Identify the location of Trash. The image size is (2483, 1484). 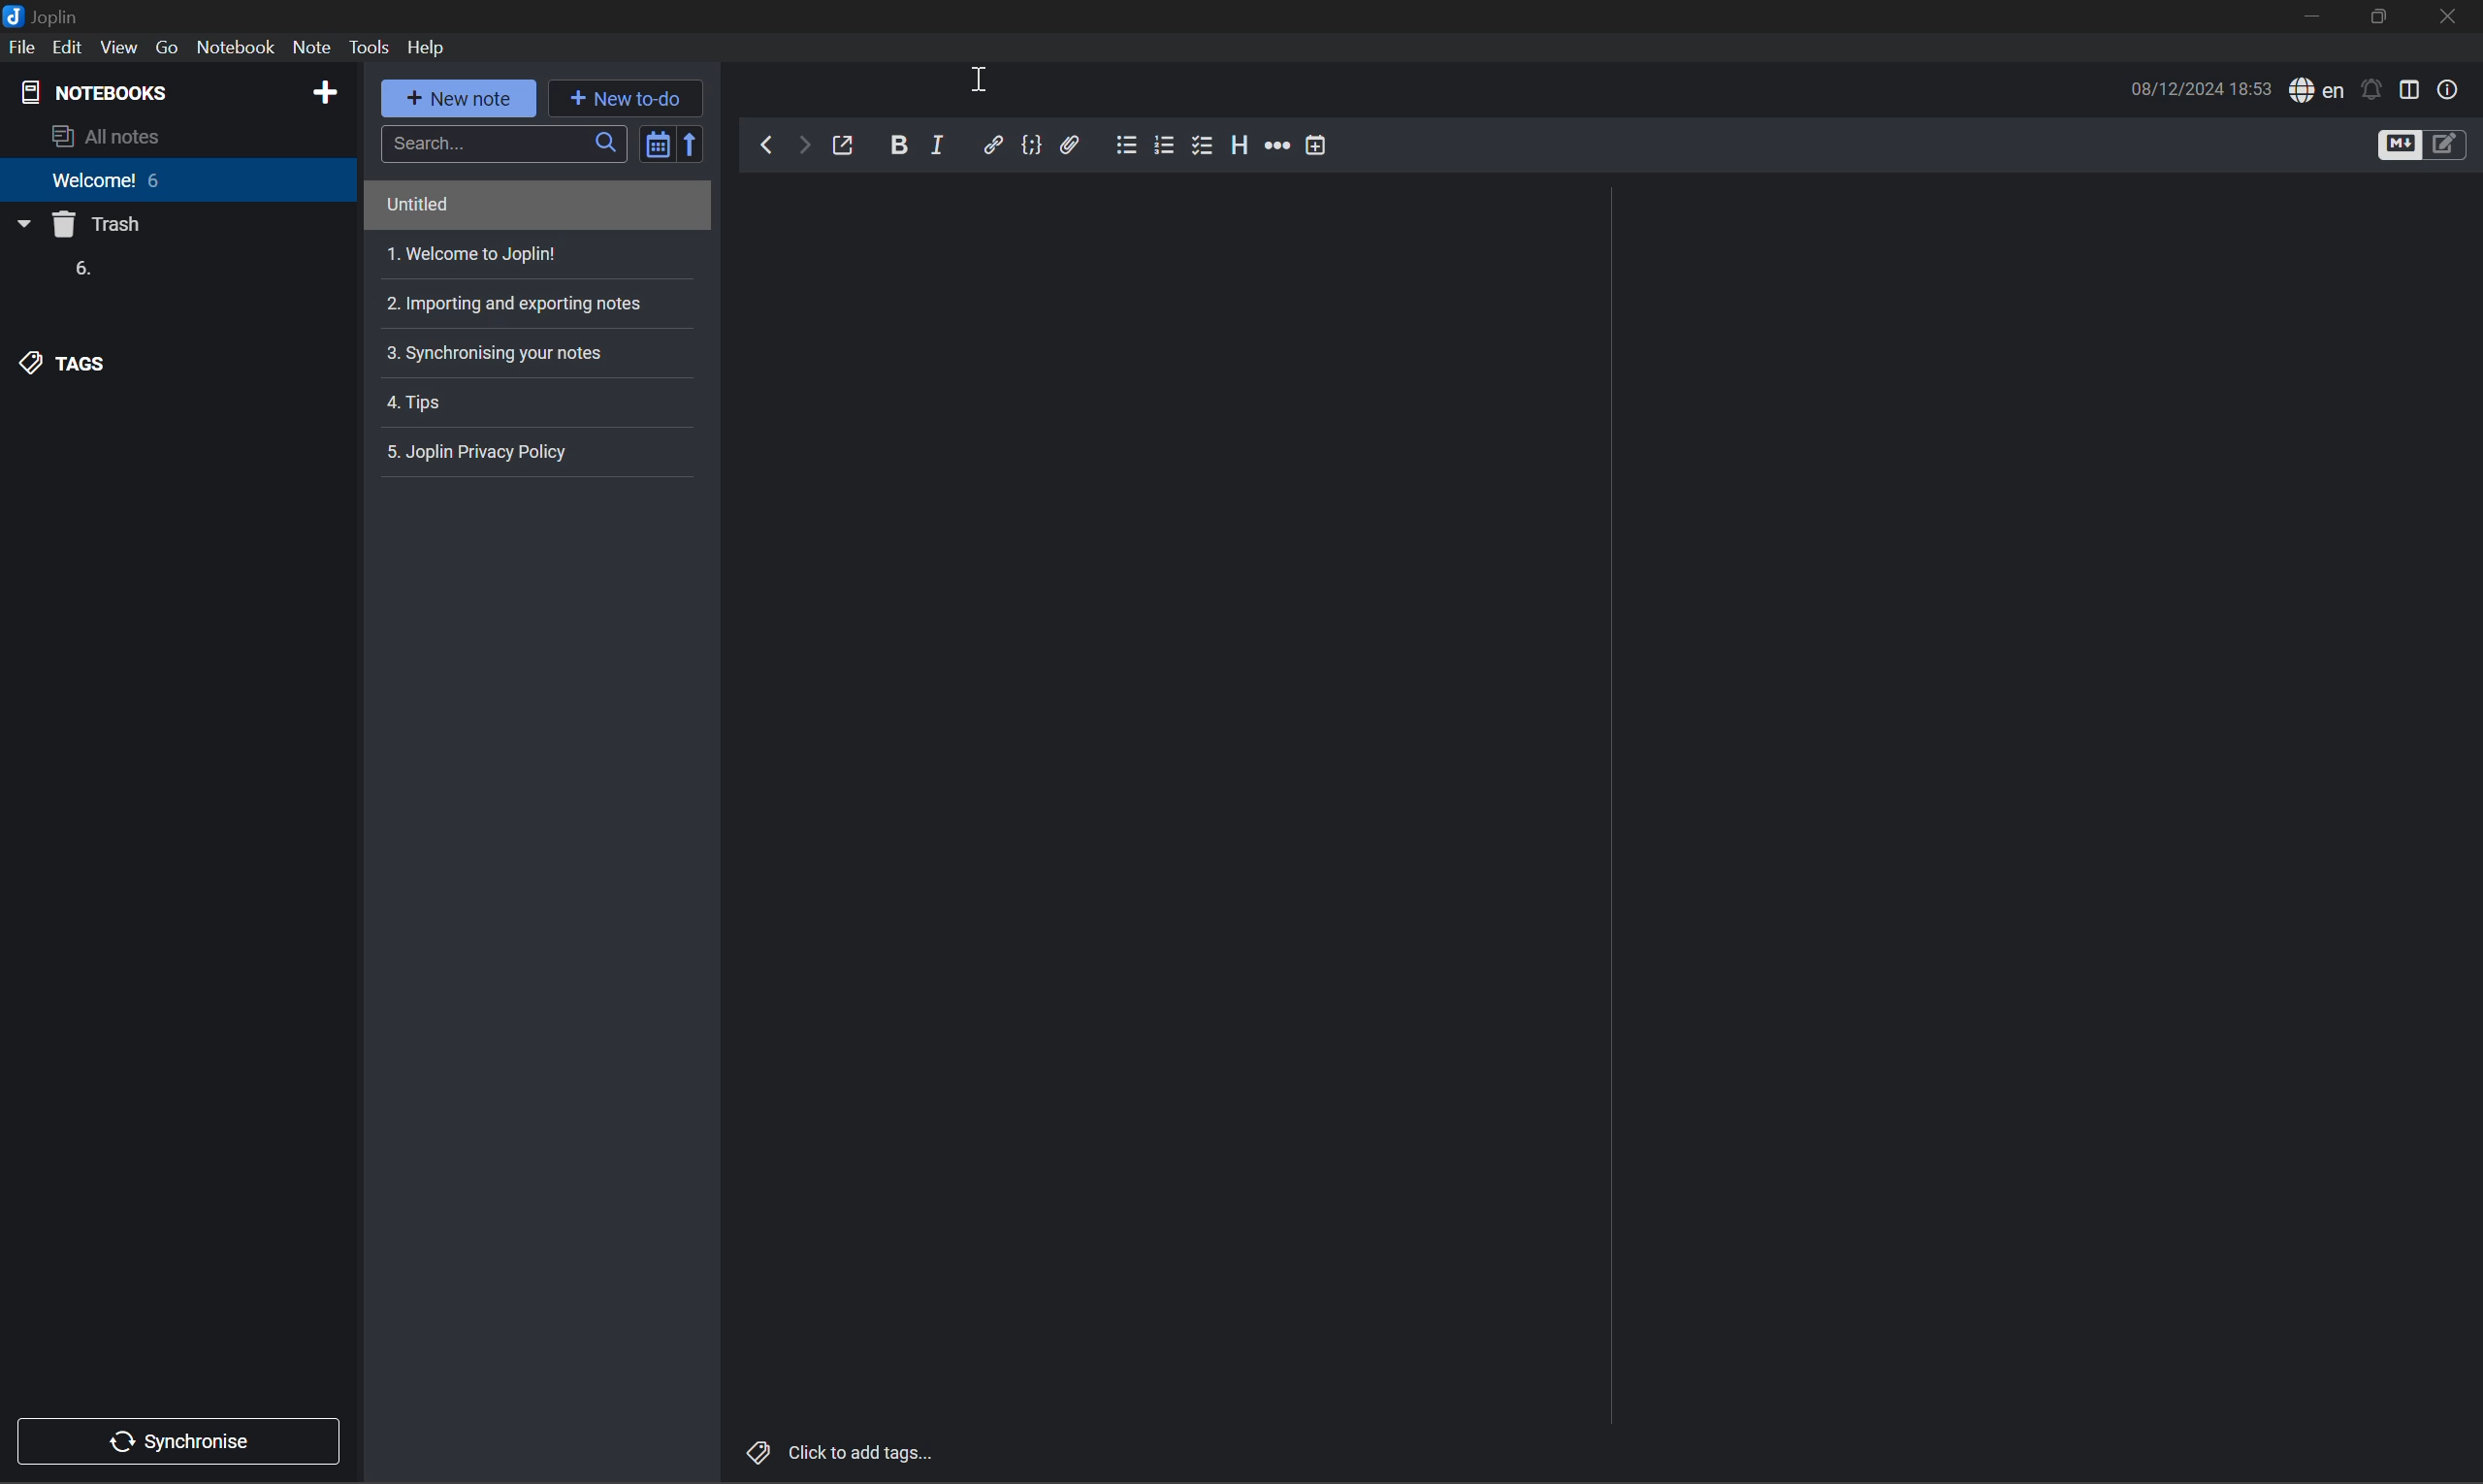
(101, 227).